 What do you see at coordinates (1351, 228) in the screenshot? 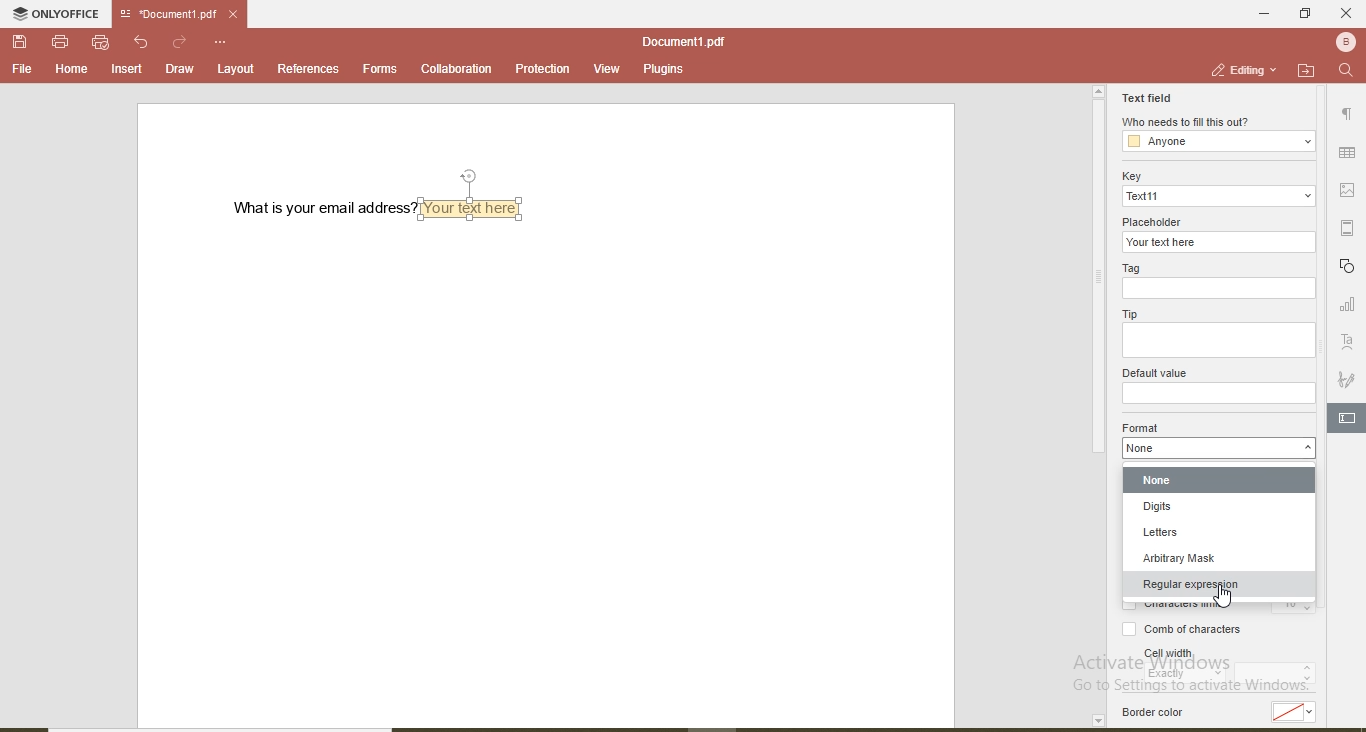
I see `margin` at bounding box center [1351, 228].